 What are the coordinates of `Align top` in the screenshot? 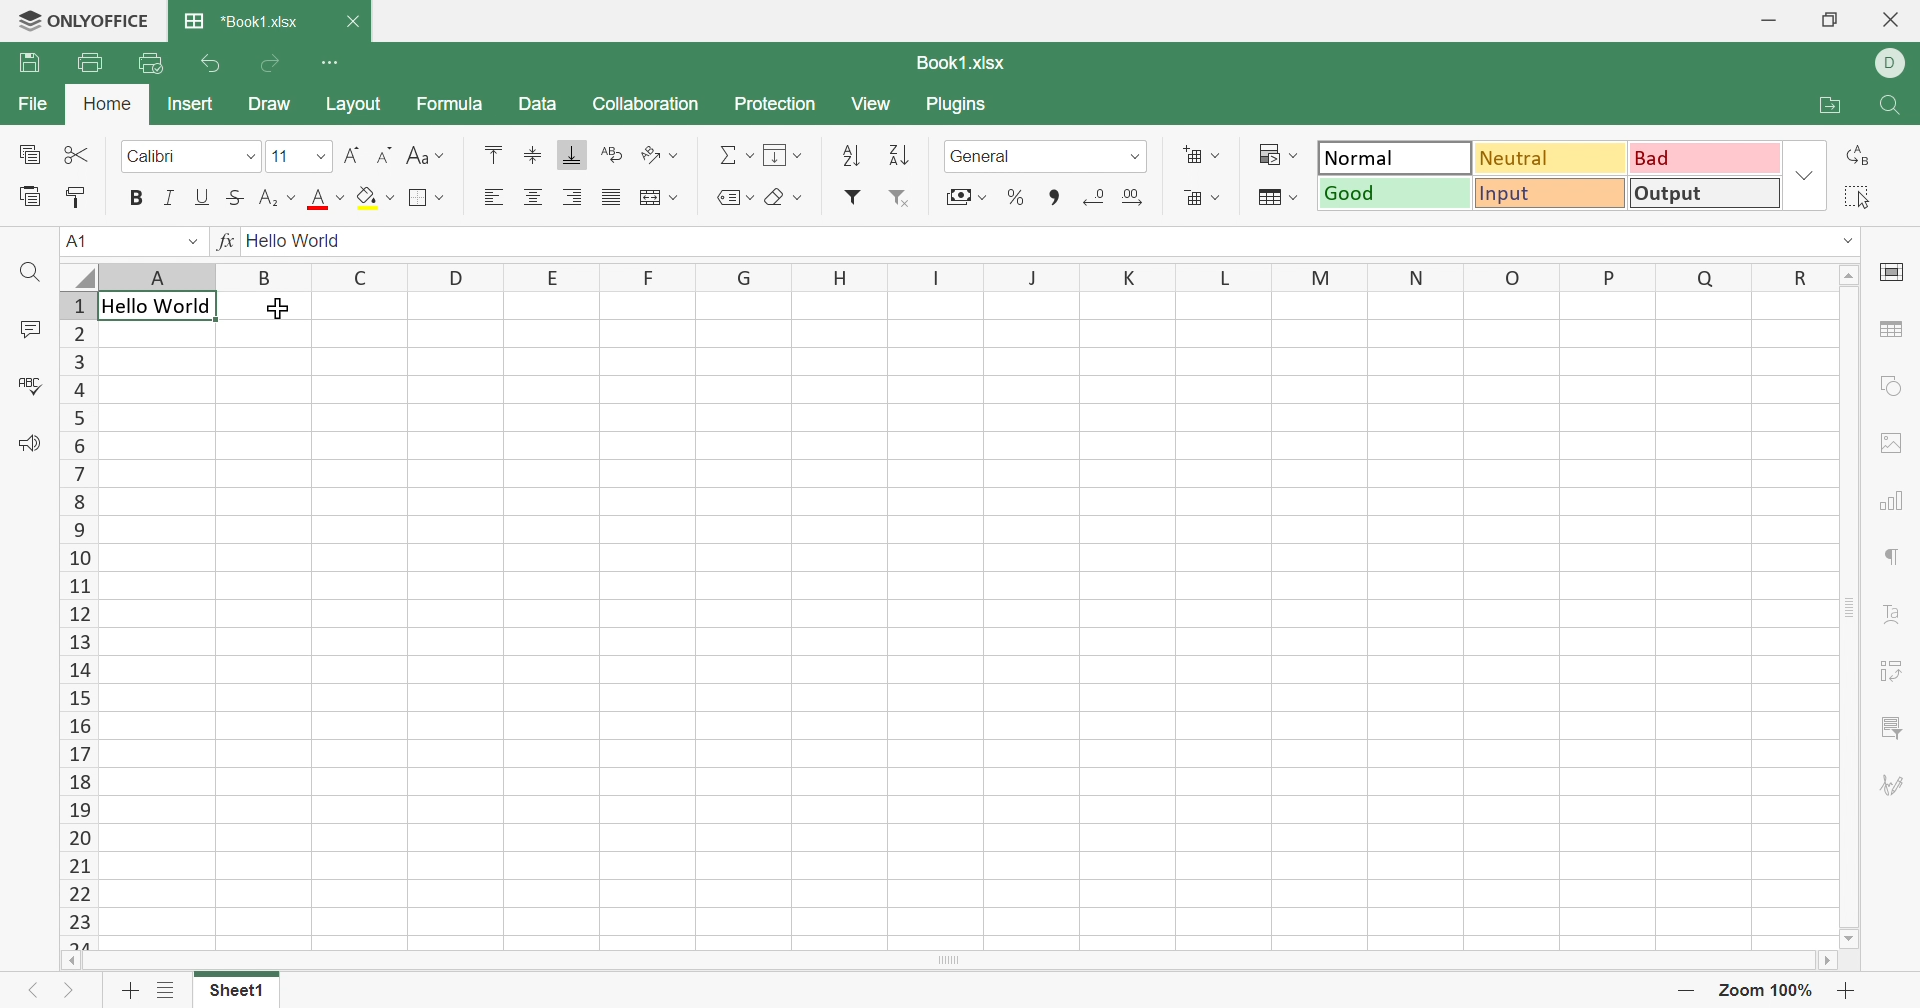 It's located at (496, 154).